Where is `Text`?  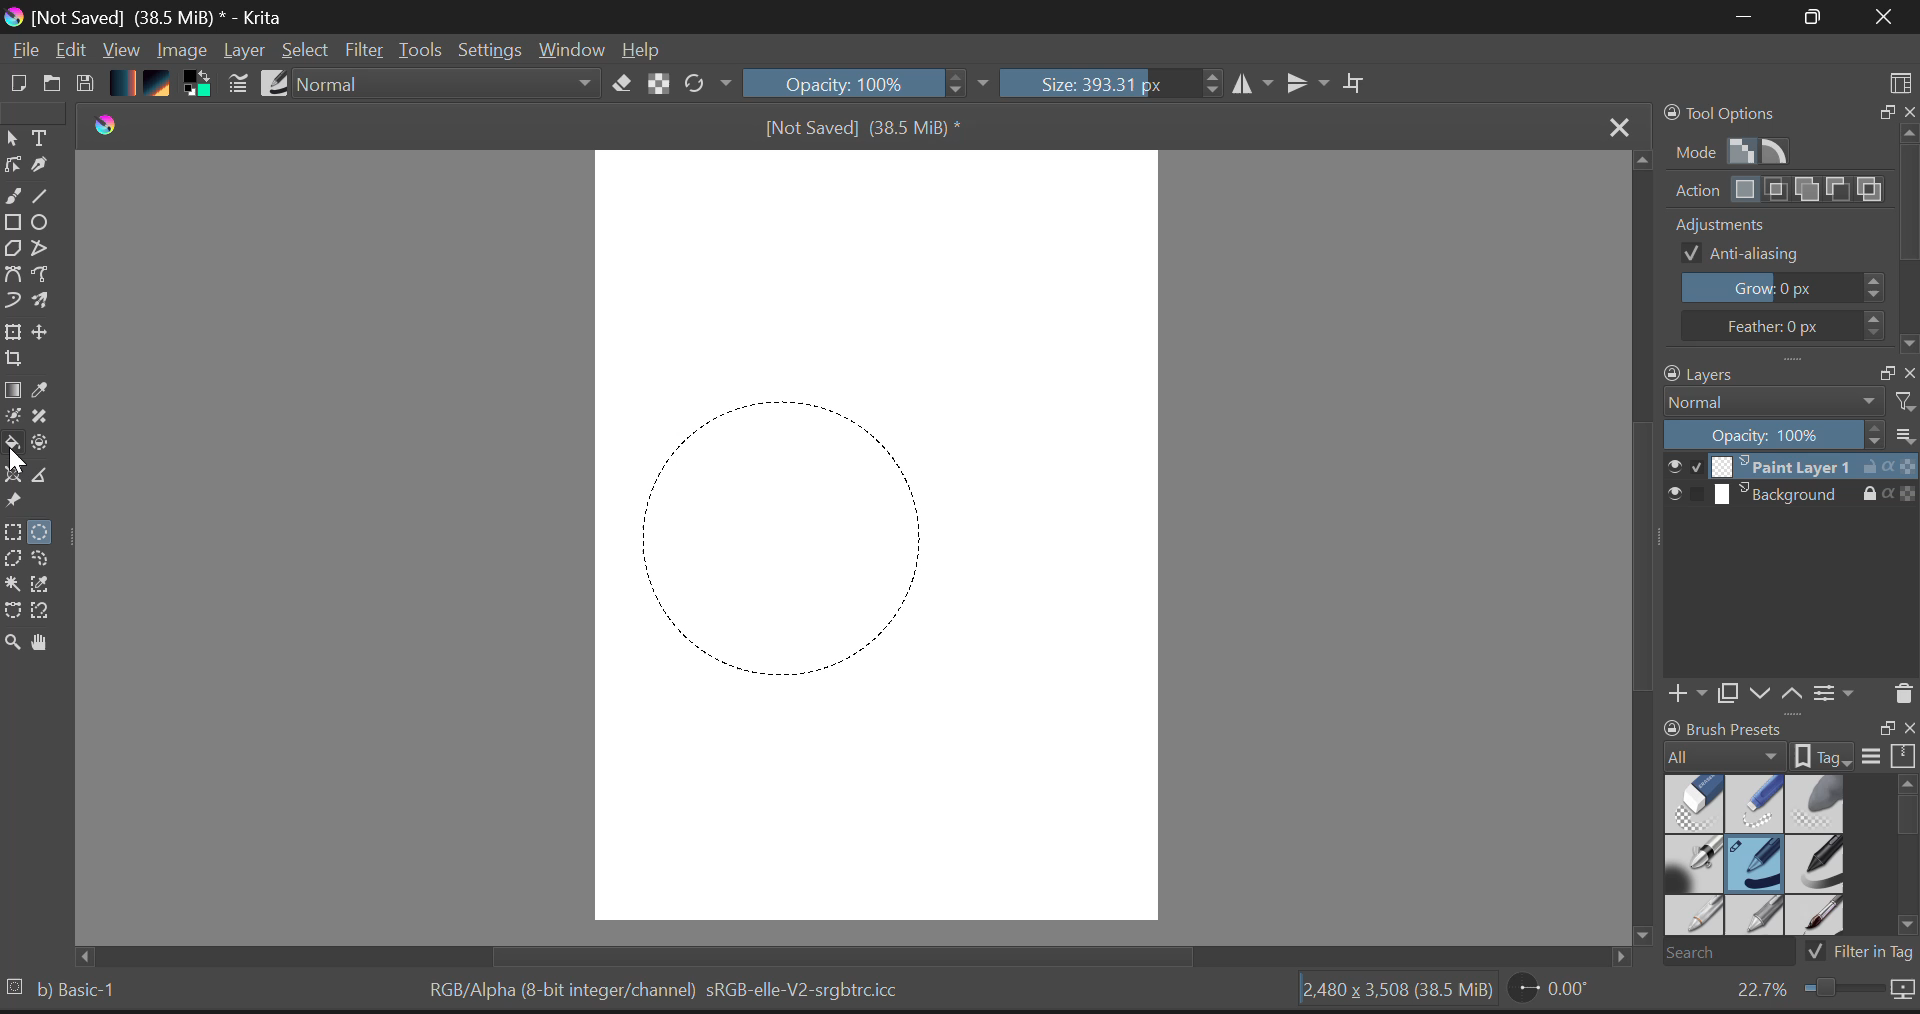
Text is located at coordinates (41, 138).